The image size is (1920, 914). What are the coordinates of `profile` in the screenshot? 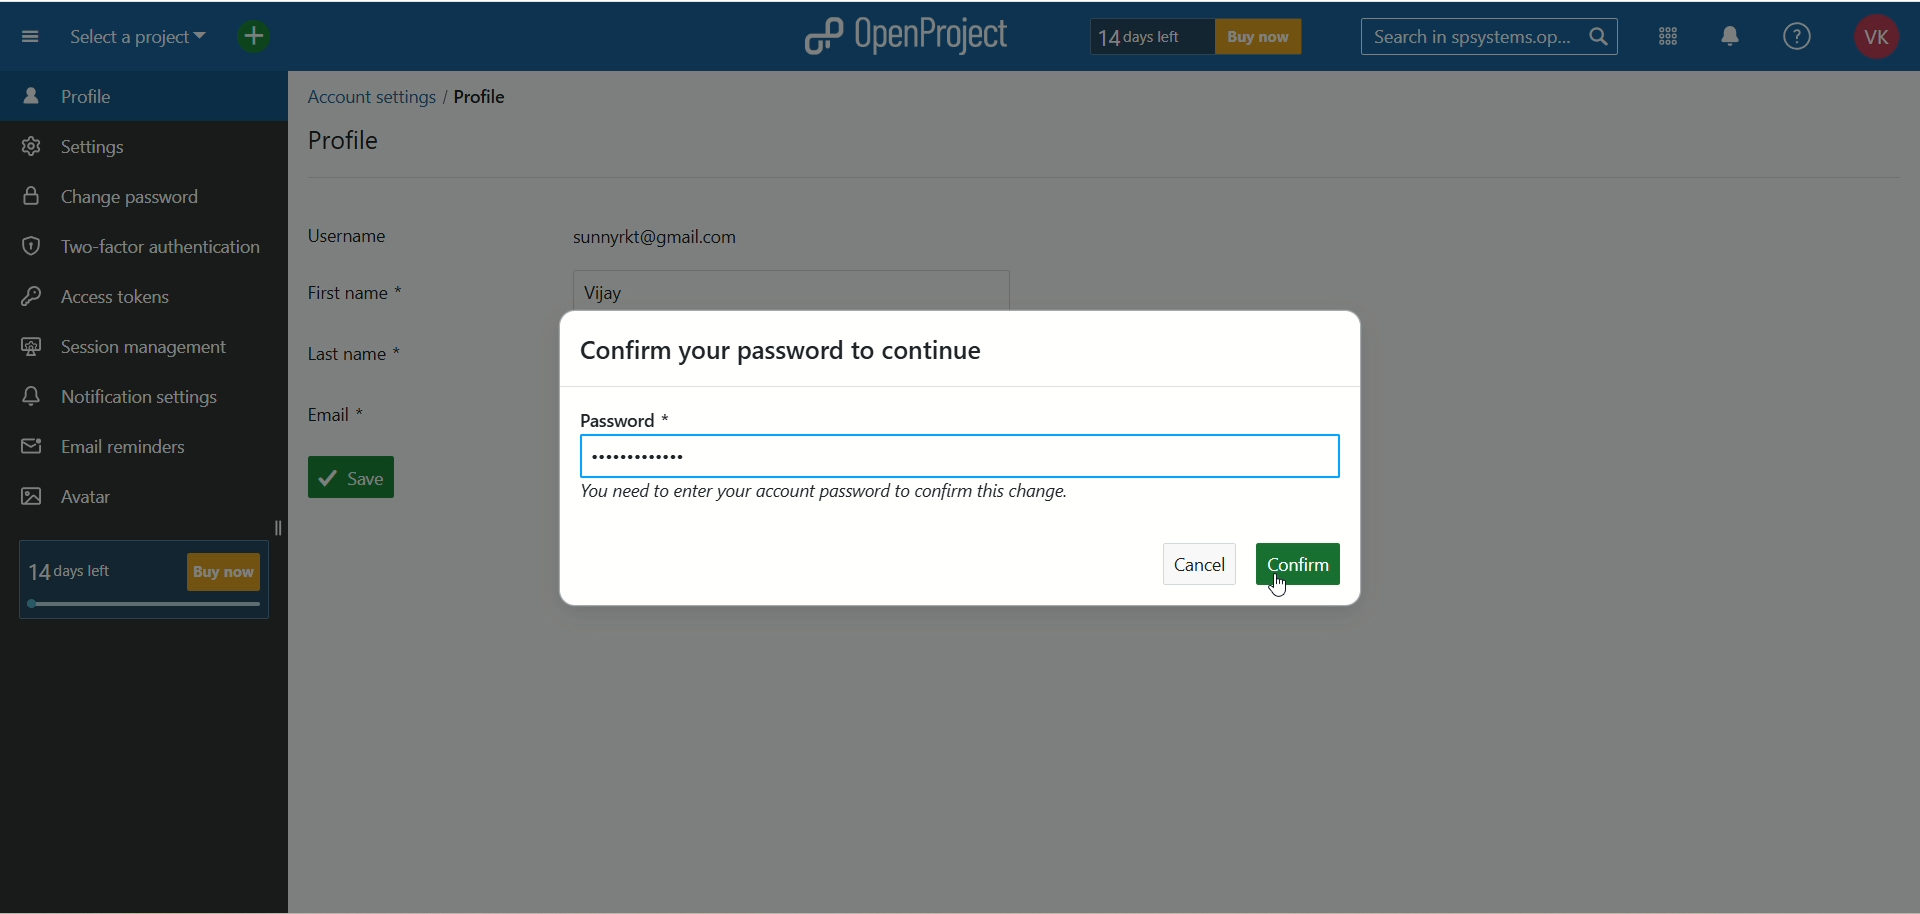 It's located at (347, 138).